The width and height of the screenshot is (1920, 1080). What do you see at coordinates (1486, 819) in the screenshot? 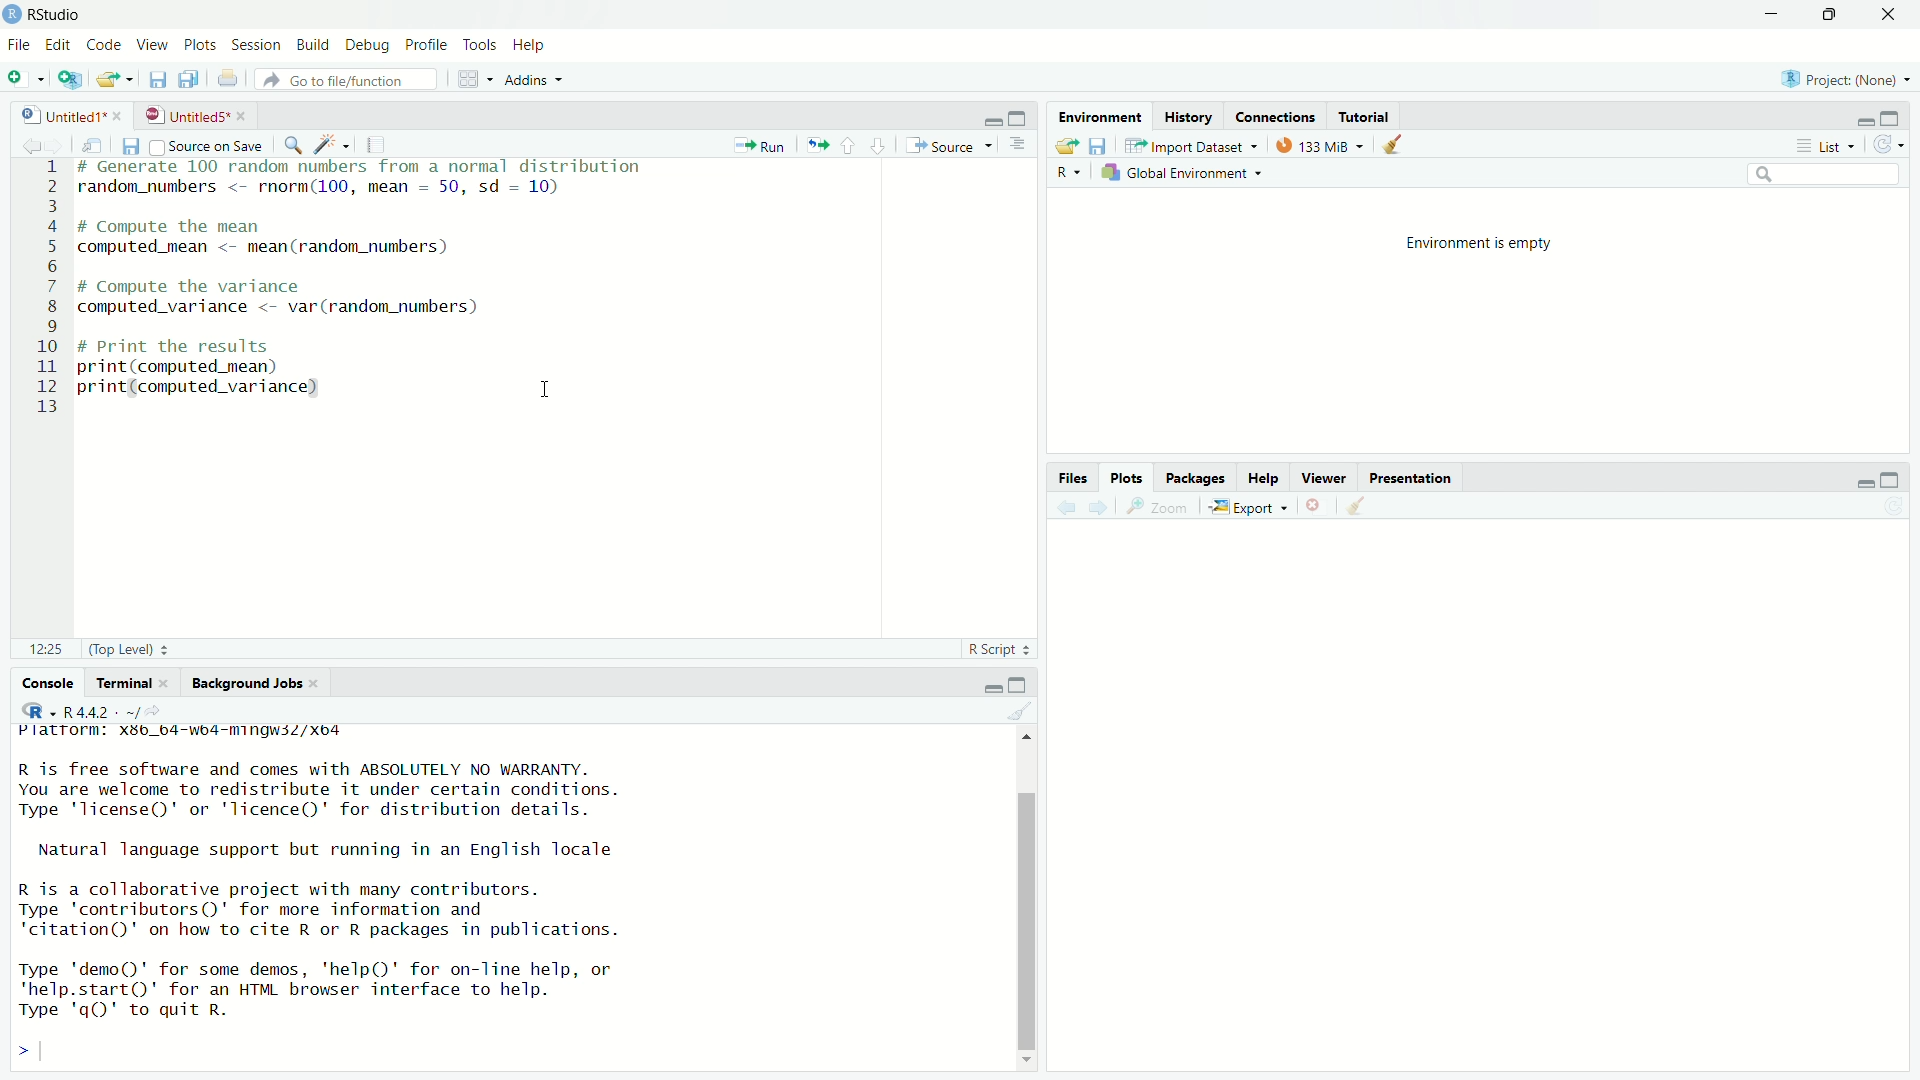
I see `empty plot area` at bounding box center [1486, 819].